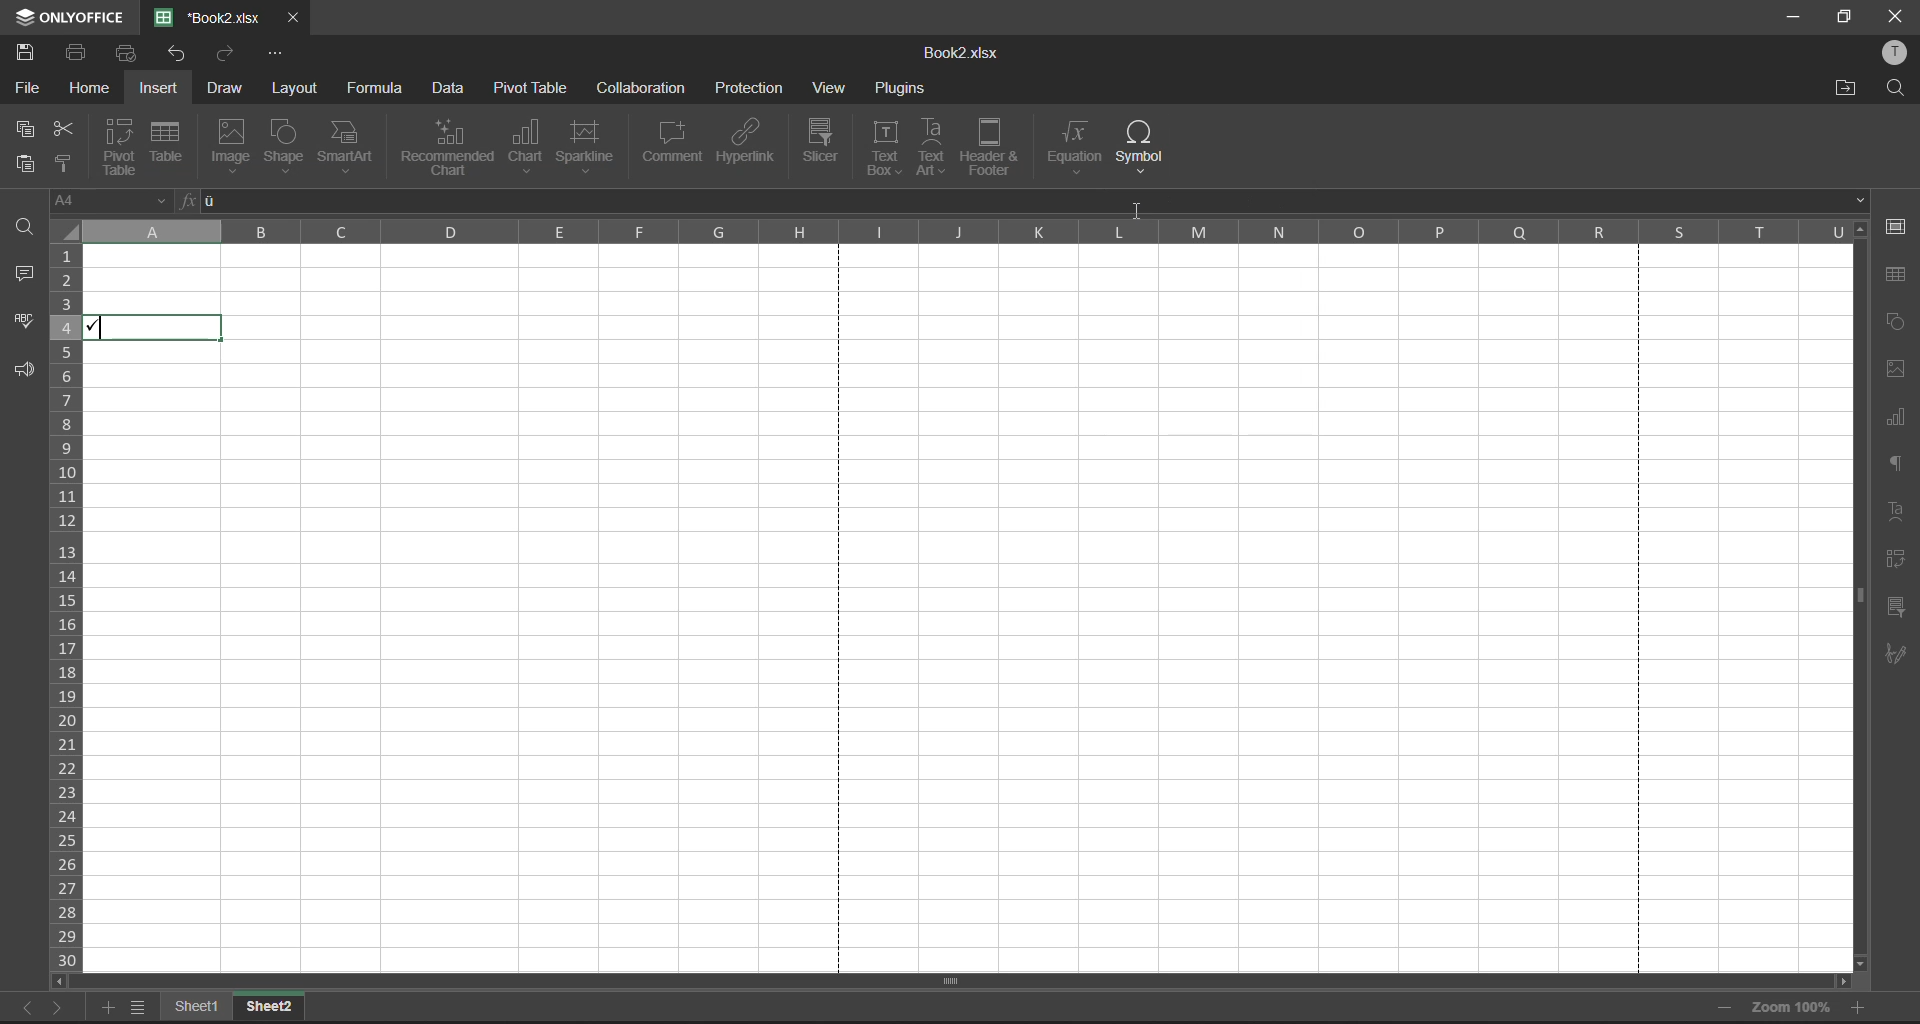 This screenshot has width=1920, height=1024. What do you see at coordinates (138, 1009) in the screenshot?
I see `sheet list` at bounding box center [138, 1009].